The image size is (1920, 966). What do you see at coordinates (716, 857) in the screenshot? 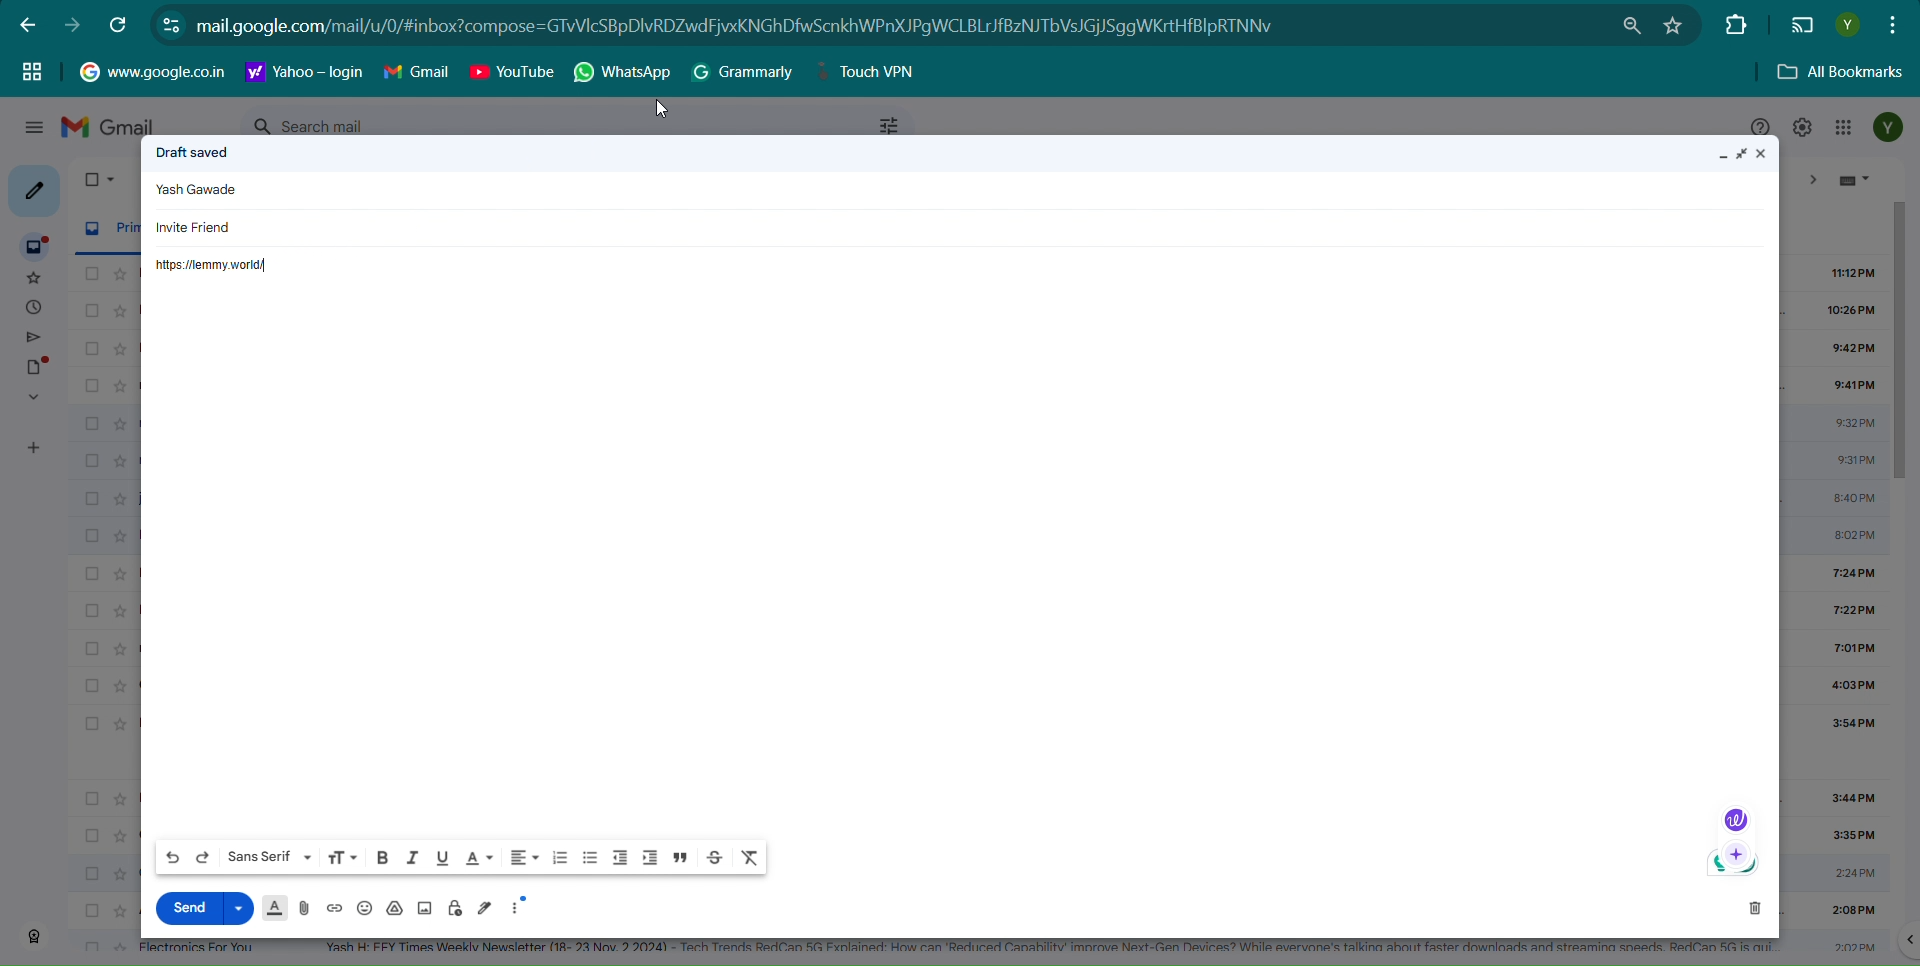
I see `Strikethrough` at bounding box center [716, 857].